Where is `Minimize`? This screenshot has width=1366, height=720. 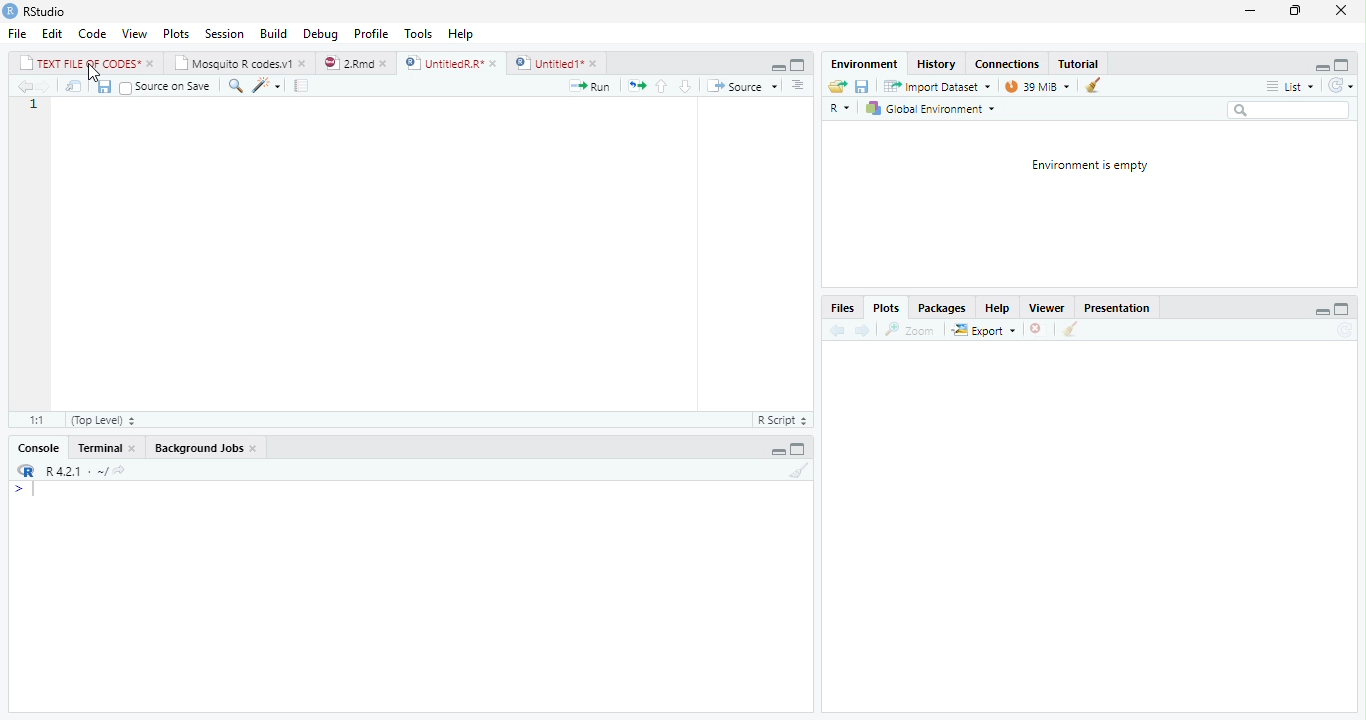 Minimize is located at coordinates (1249, 11).